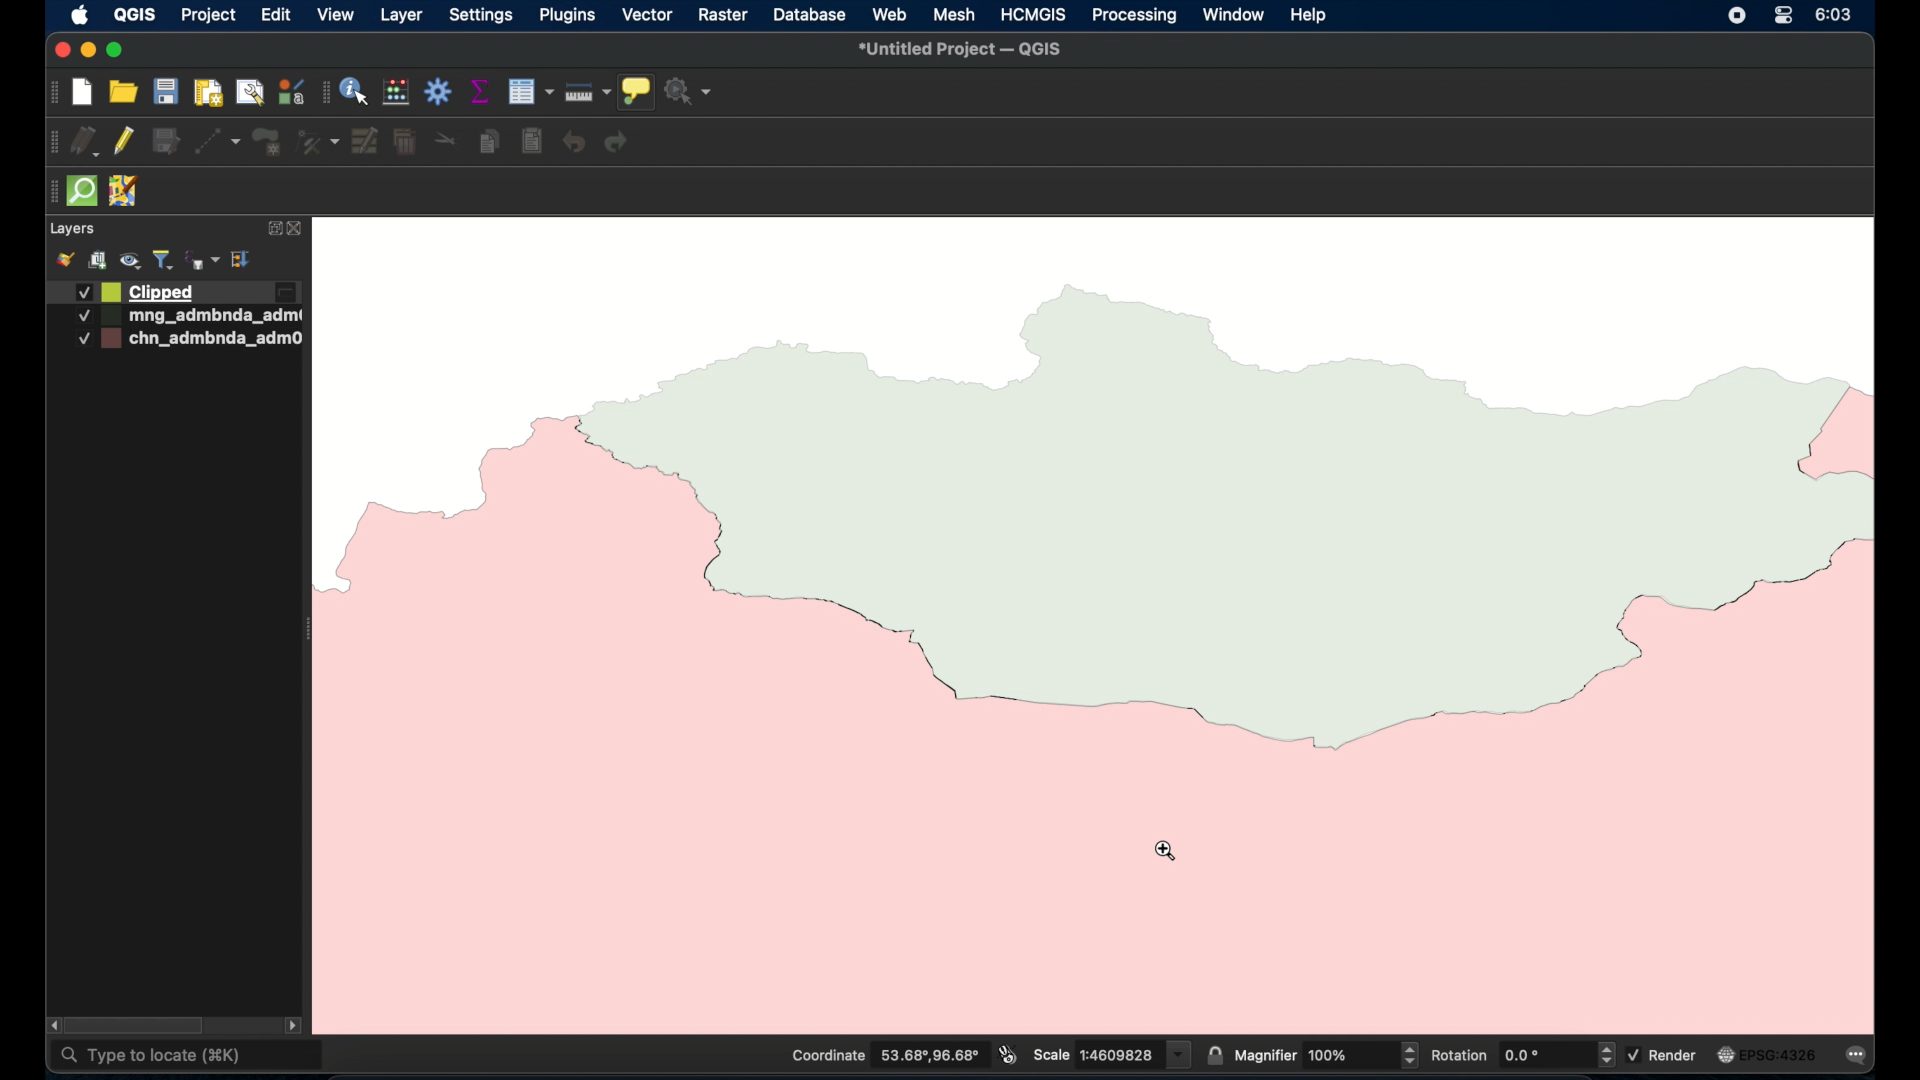  Describe the element at coordinates (167, 142) in the screenshot. I see `save edits` at that location.